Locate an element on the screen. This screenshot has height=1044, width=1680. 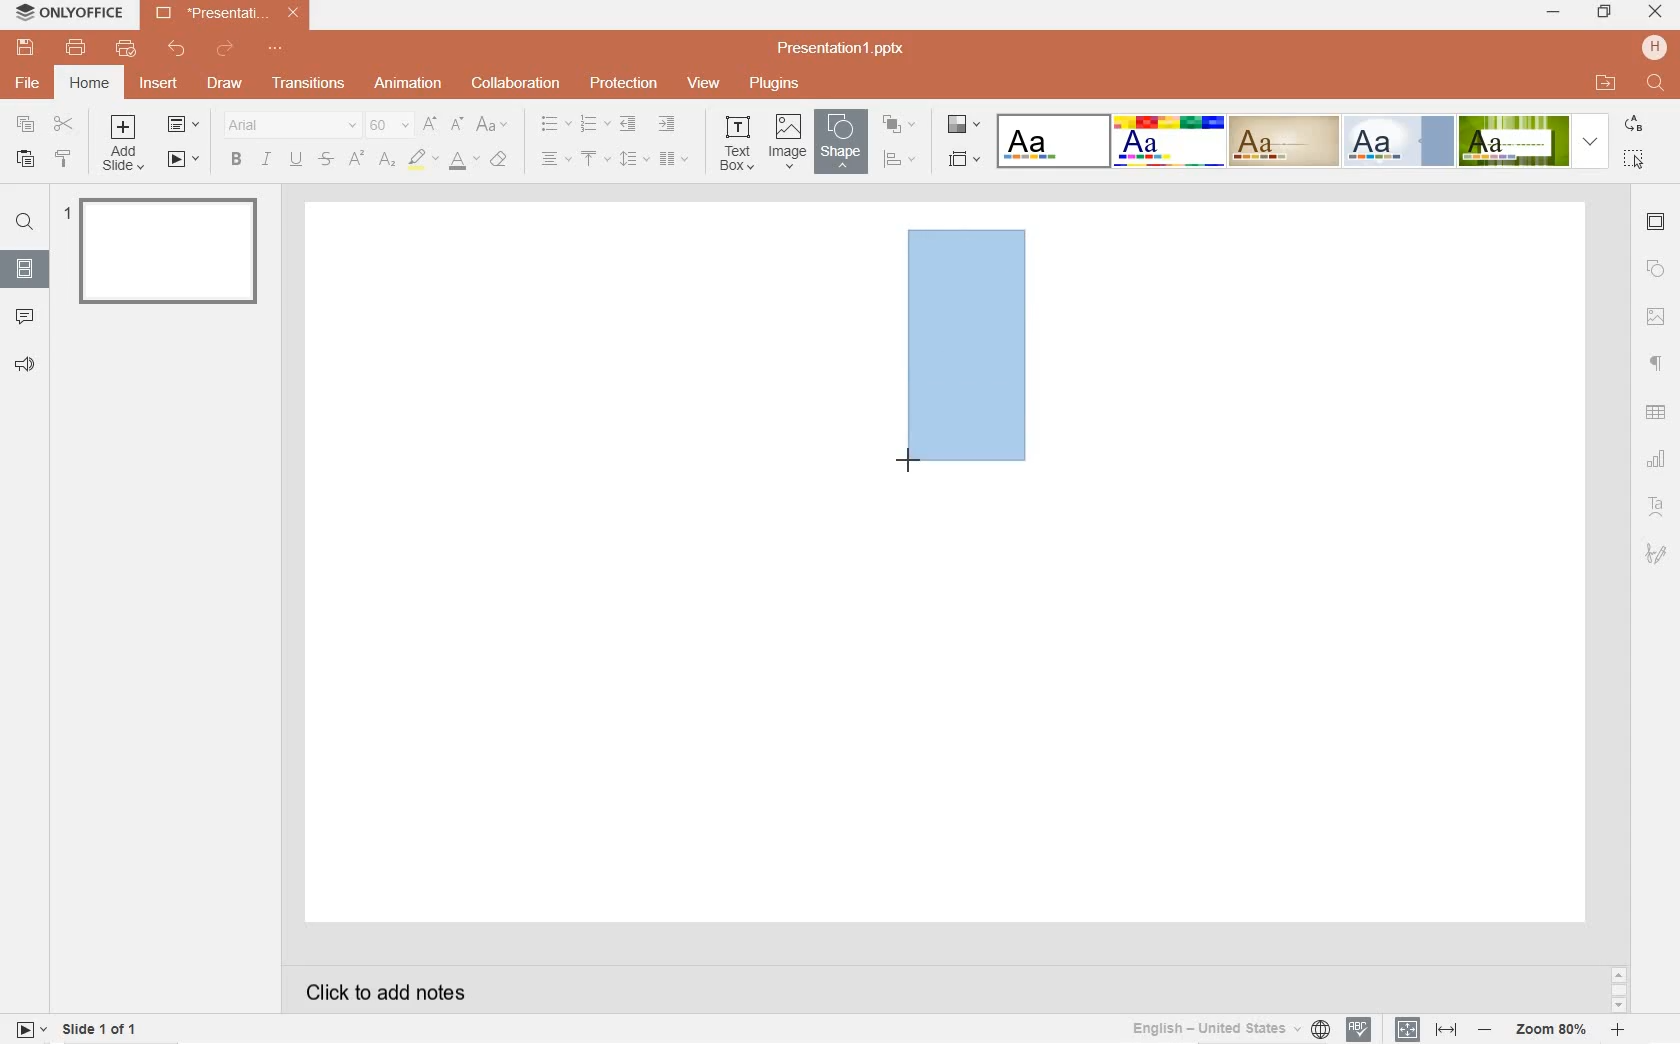
file is located at coordinates (29, 83).